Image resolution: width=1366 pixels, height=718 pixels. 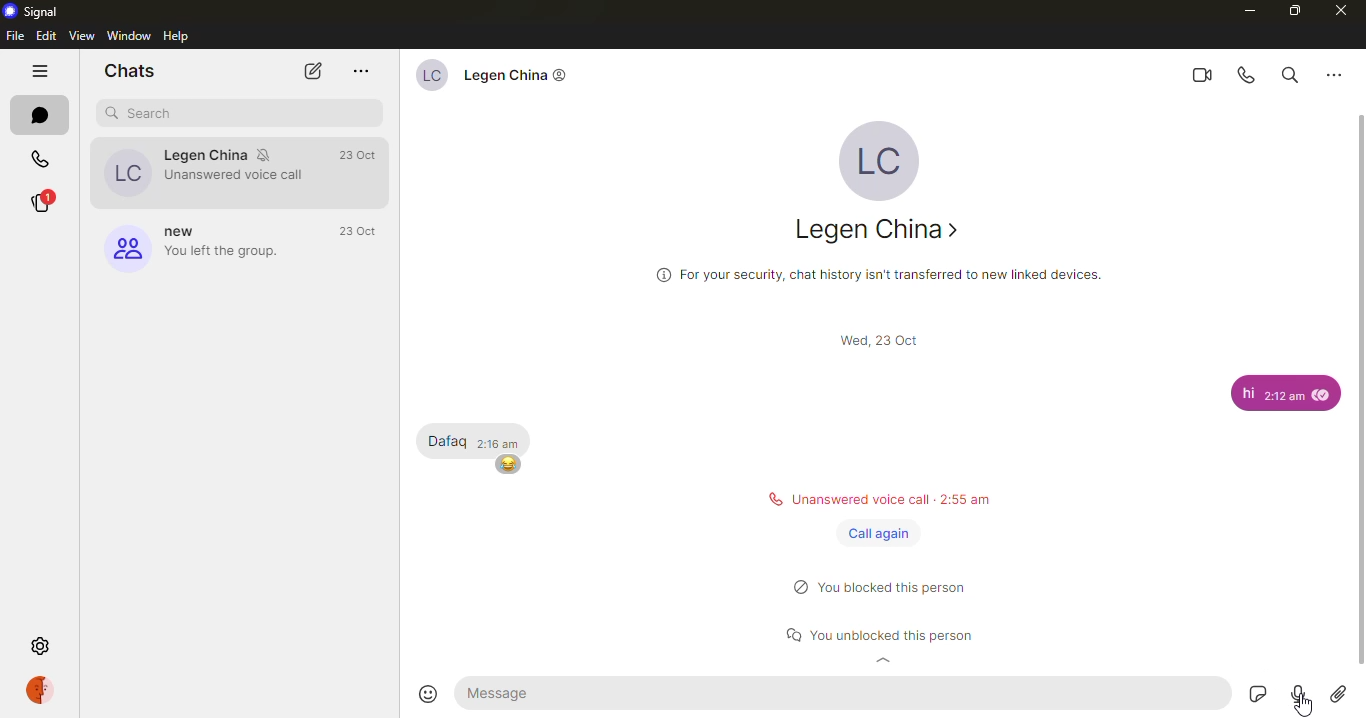 What do you see at coordinates (1362, 391) in the screenshot?
I see `scroll bar` at bounding box center [1362, 391].